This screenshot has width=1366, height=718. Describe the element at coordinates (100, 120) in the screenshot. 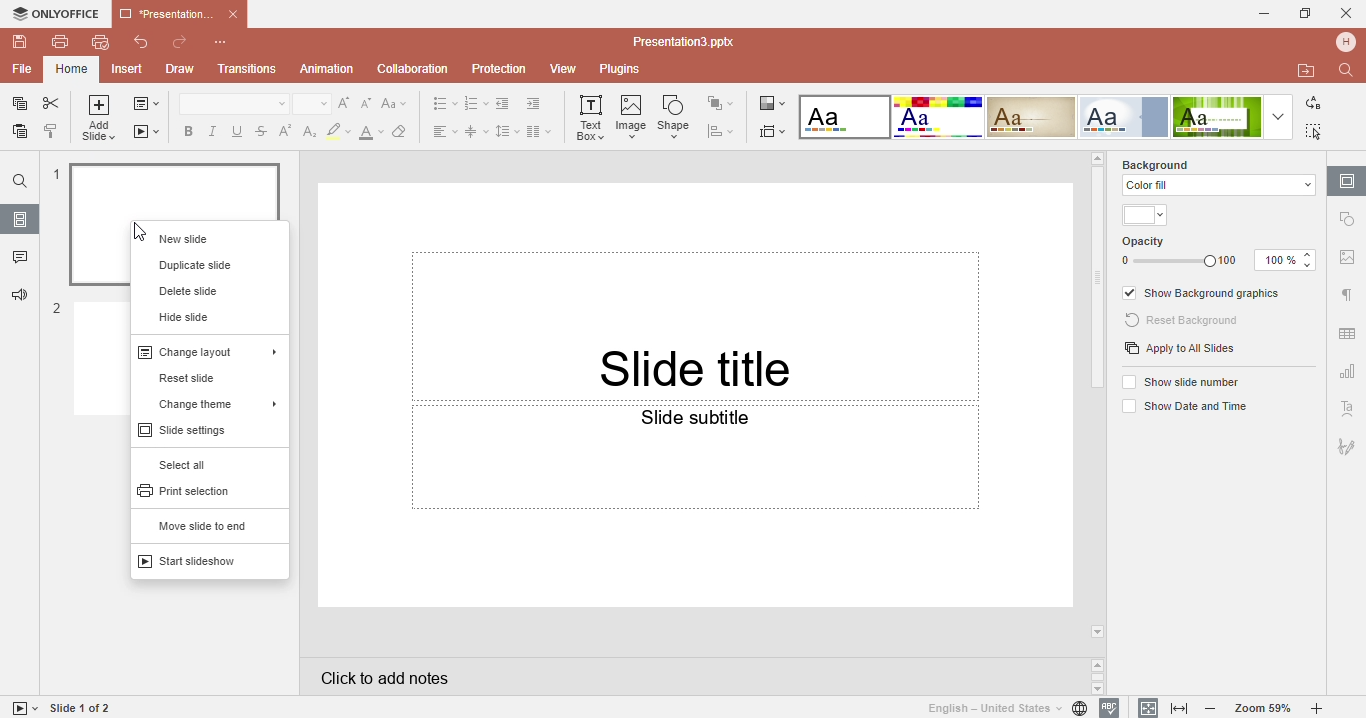

I see `Add slide` at that location.